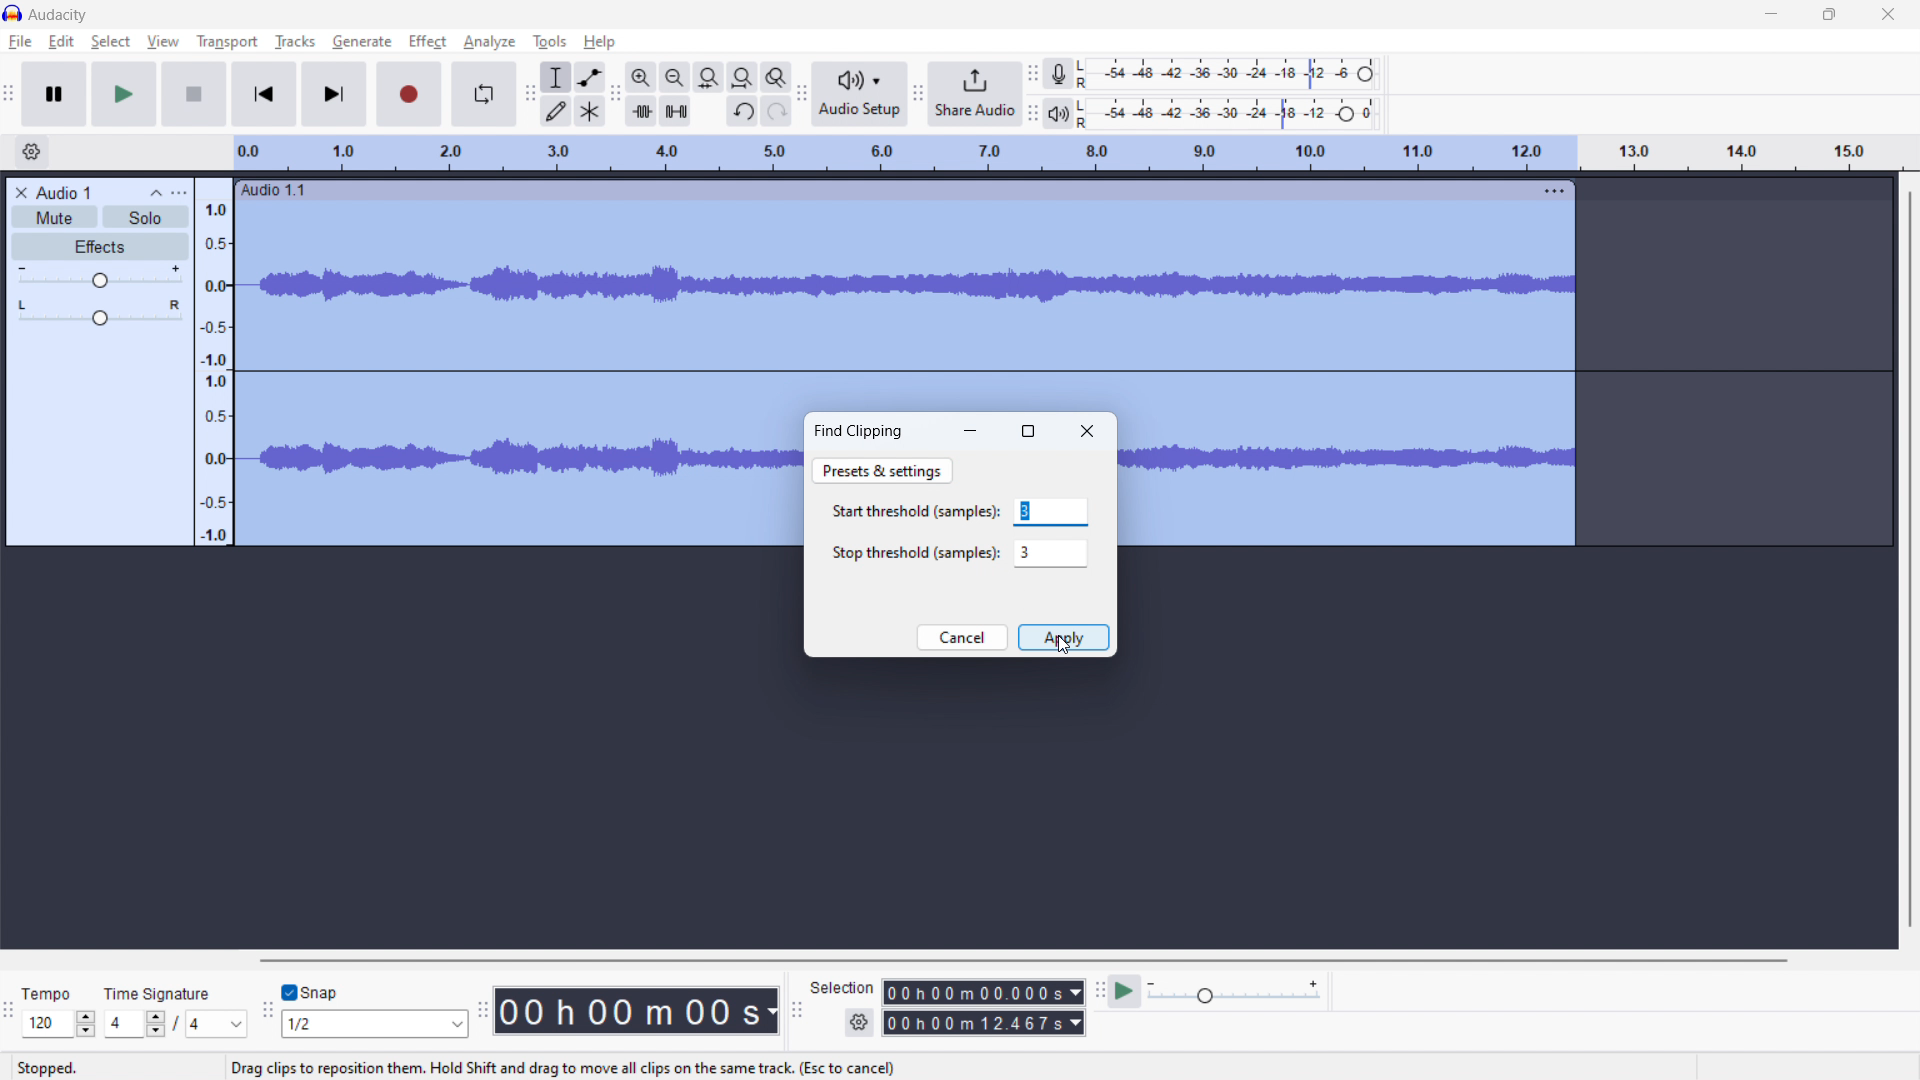  What do you see at coordinates (555, 111) in the screenshot?
I see `draw tool` at bounding box center [555, 111].